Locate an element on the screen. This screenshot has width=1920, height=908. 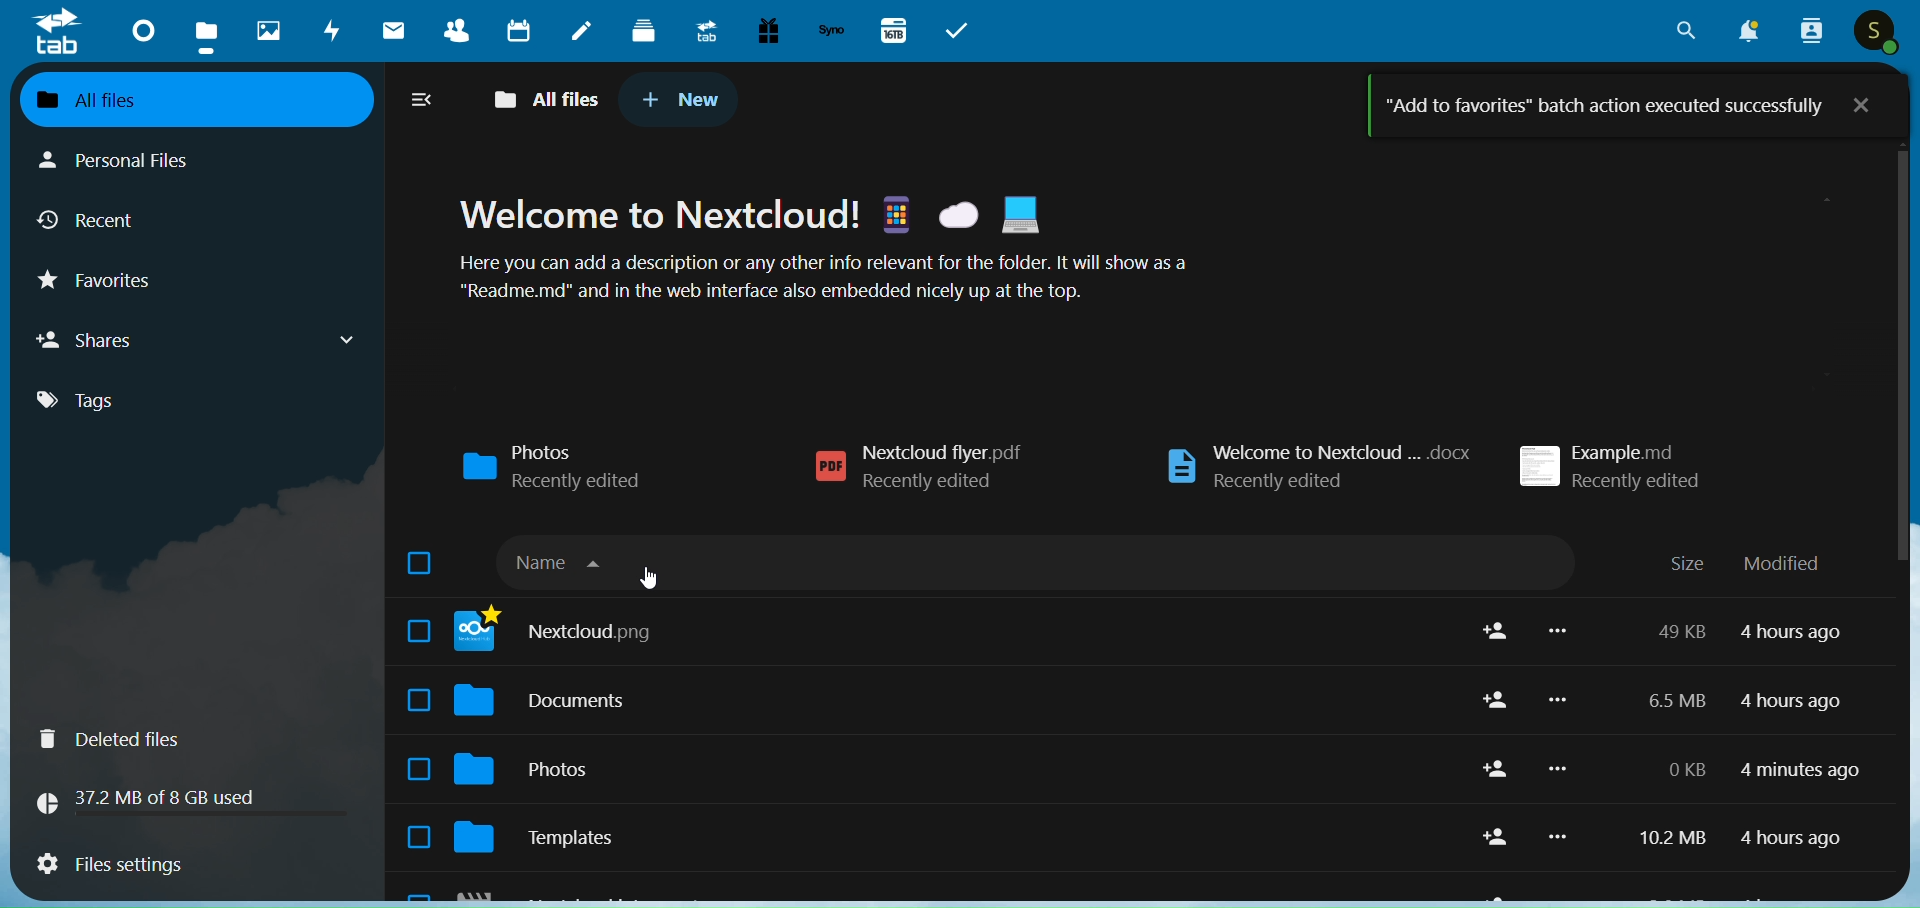
Add is located at coordinates (1497, 699).